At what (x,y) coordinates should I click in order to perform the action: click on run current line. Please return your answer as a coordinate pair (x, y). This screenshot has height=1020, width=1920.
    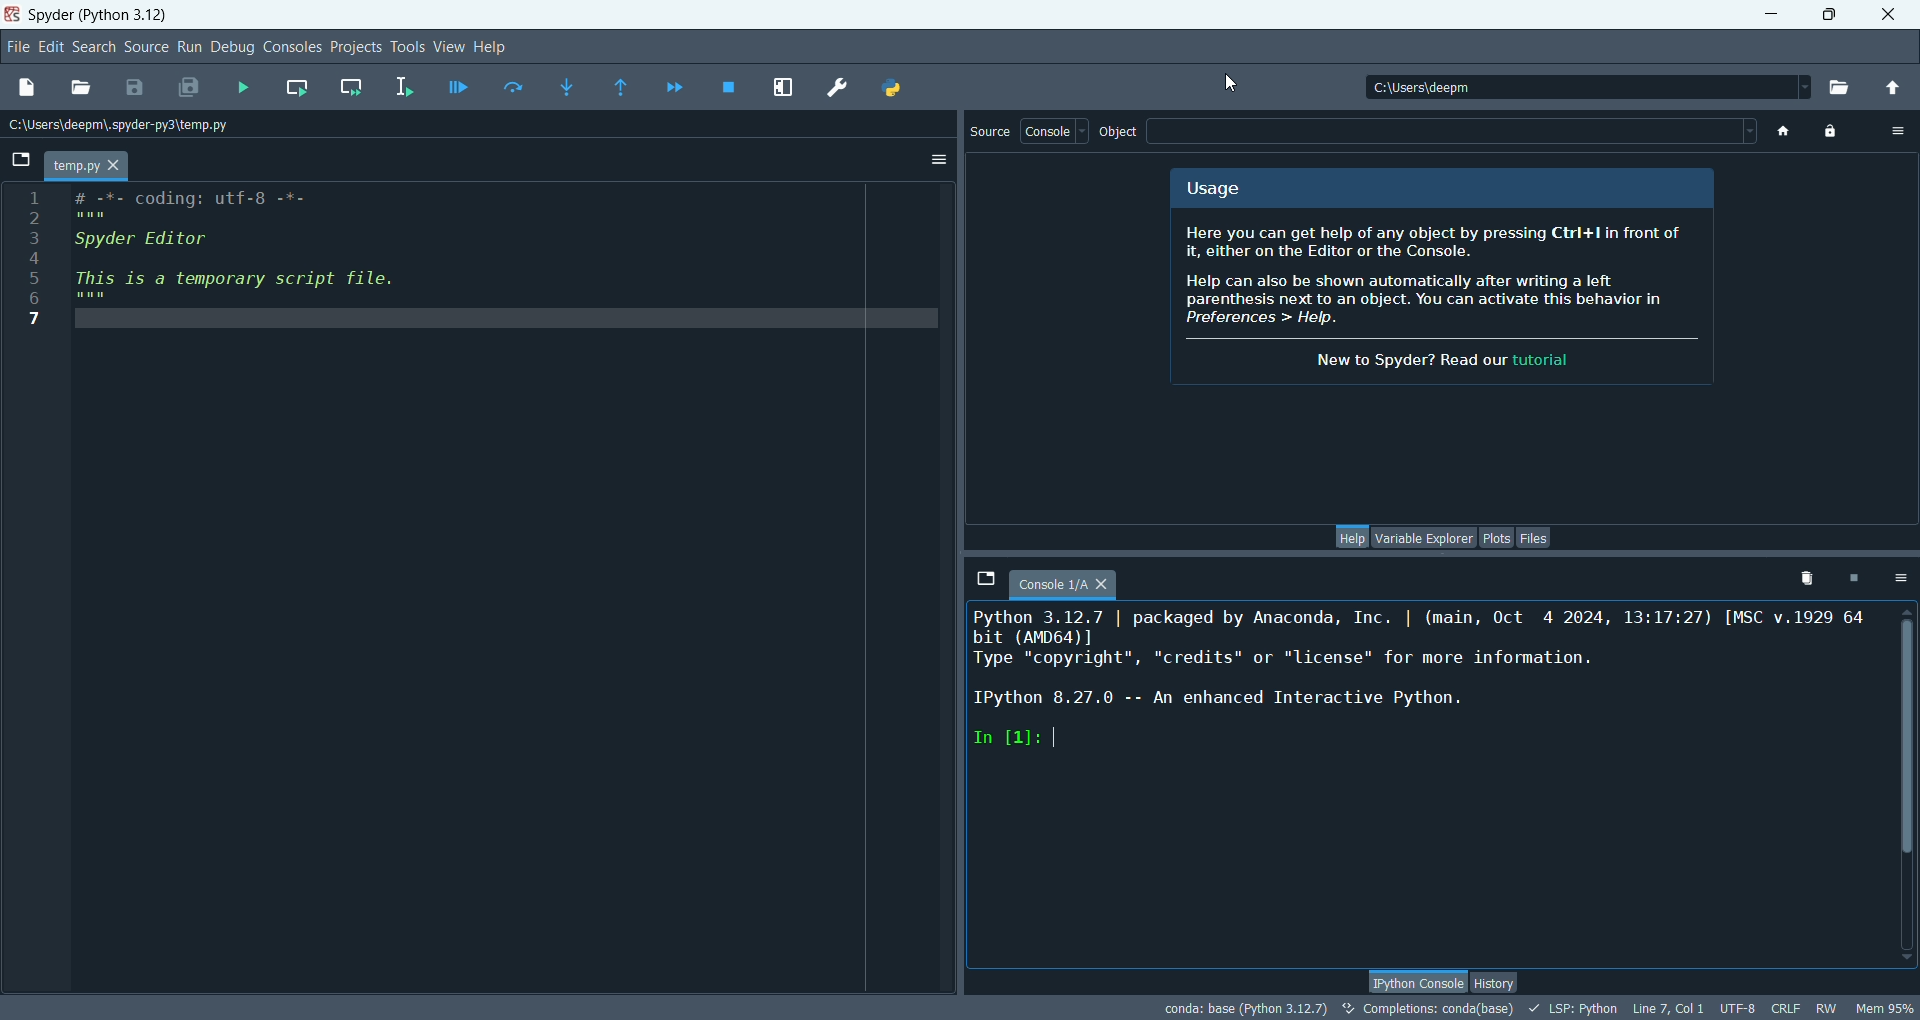
    Looking at the image, I should click on (513, 87).